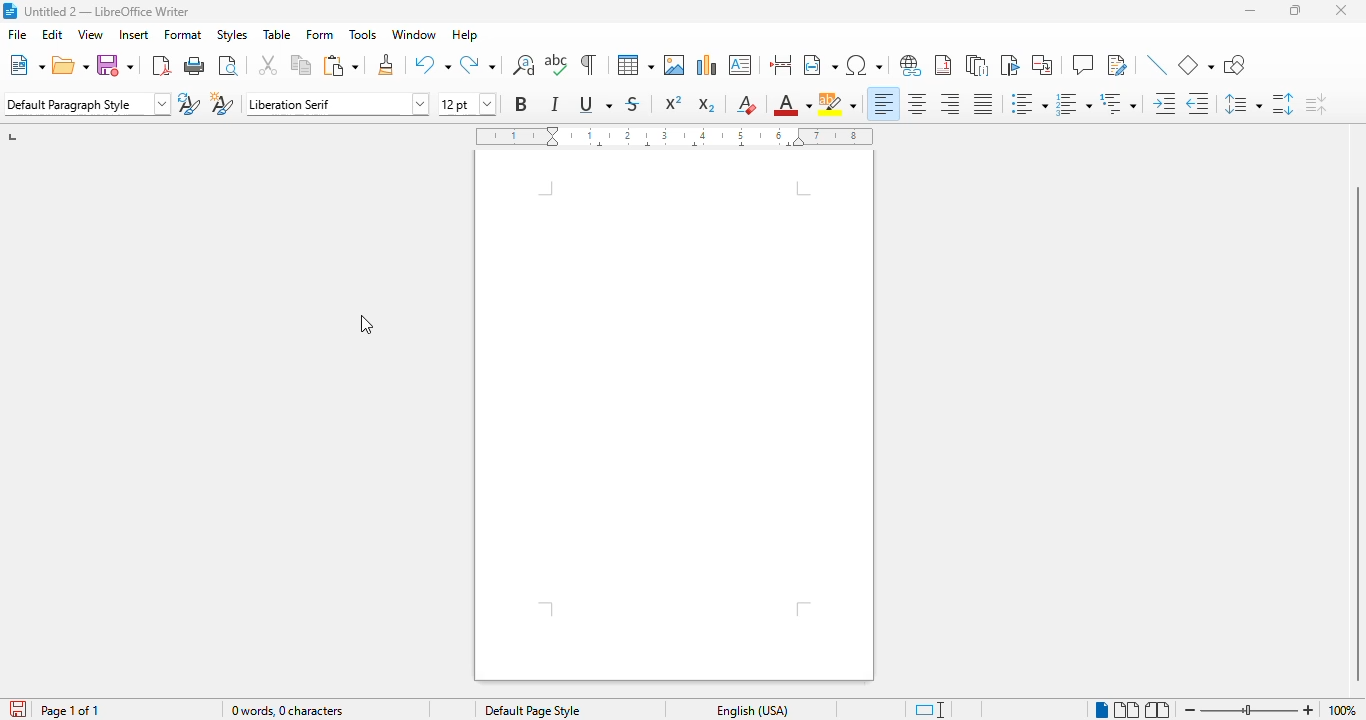 The image size is (1366, 720). I want to click on table, so click(277, 34).